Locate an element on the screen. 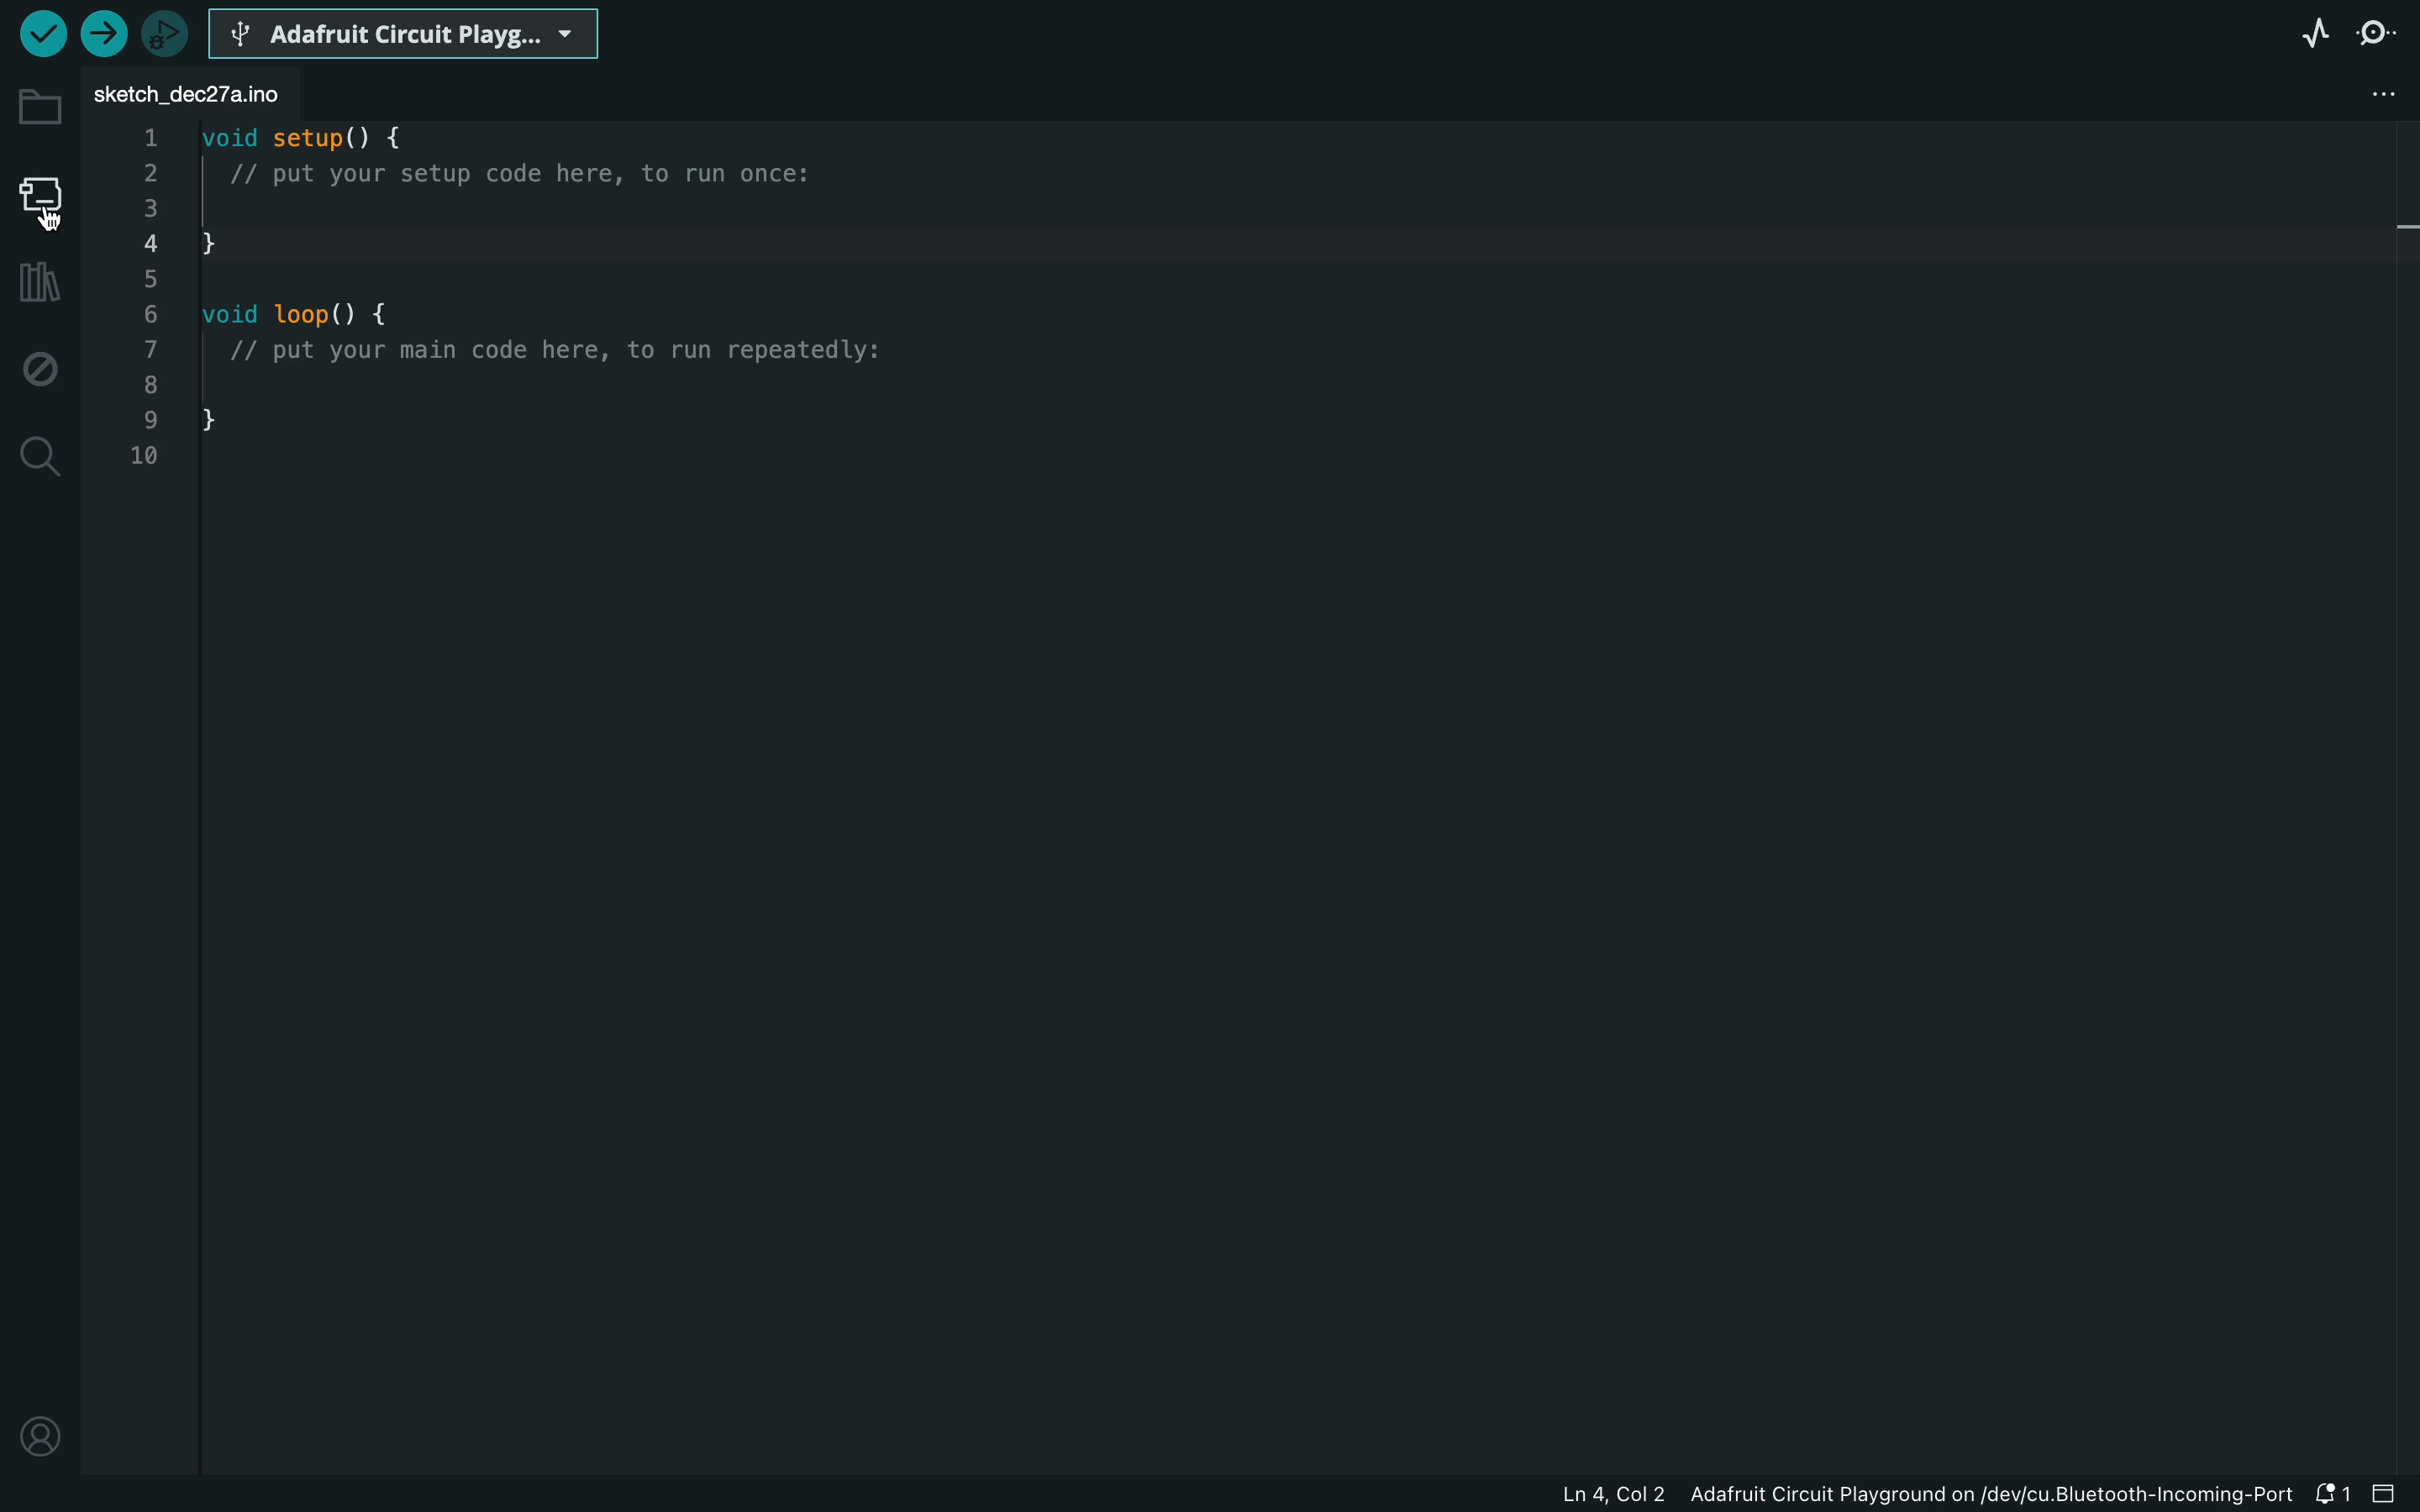 The width and height of the screenshot is (2420, 1512). notification is located at coordinates (2333, 1496).